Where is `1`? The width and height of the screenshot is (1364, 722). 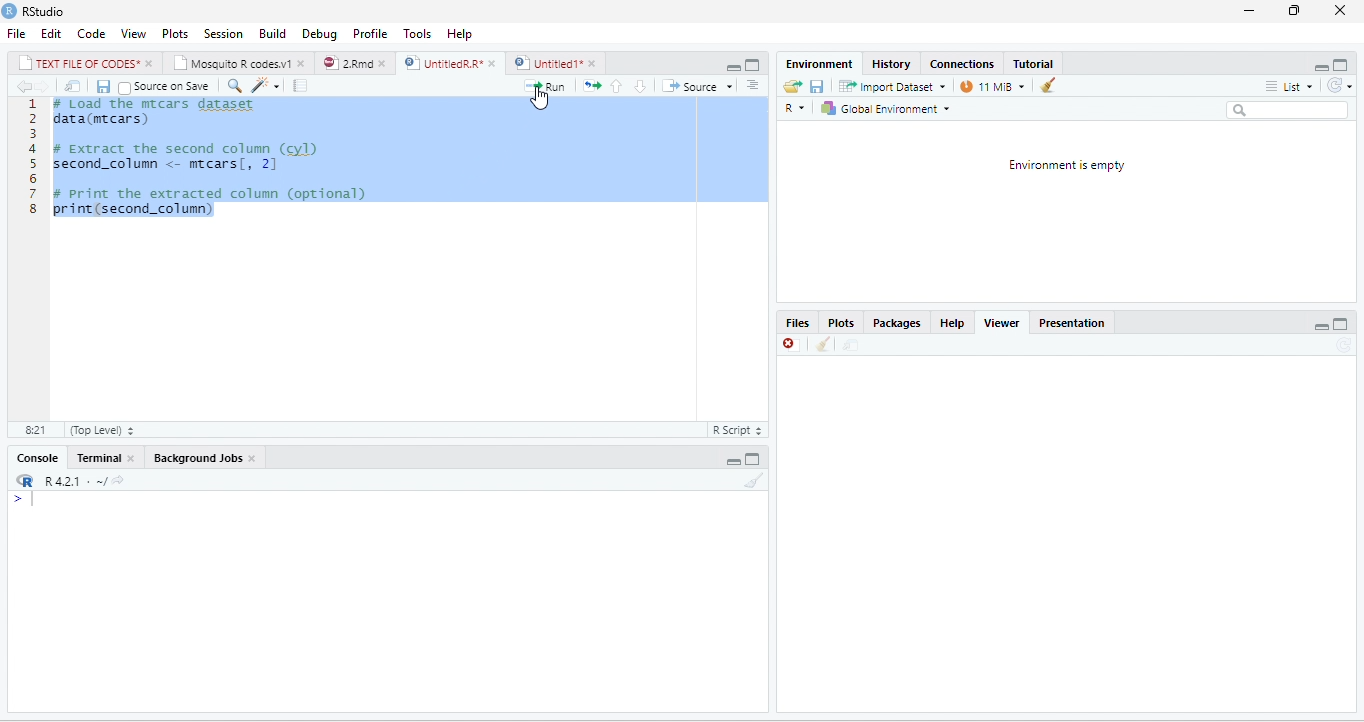 1 is located at coordinates (33, 104).